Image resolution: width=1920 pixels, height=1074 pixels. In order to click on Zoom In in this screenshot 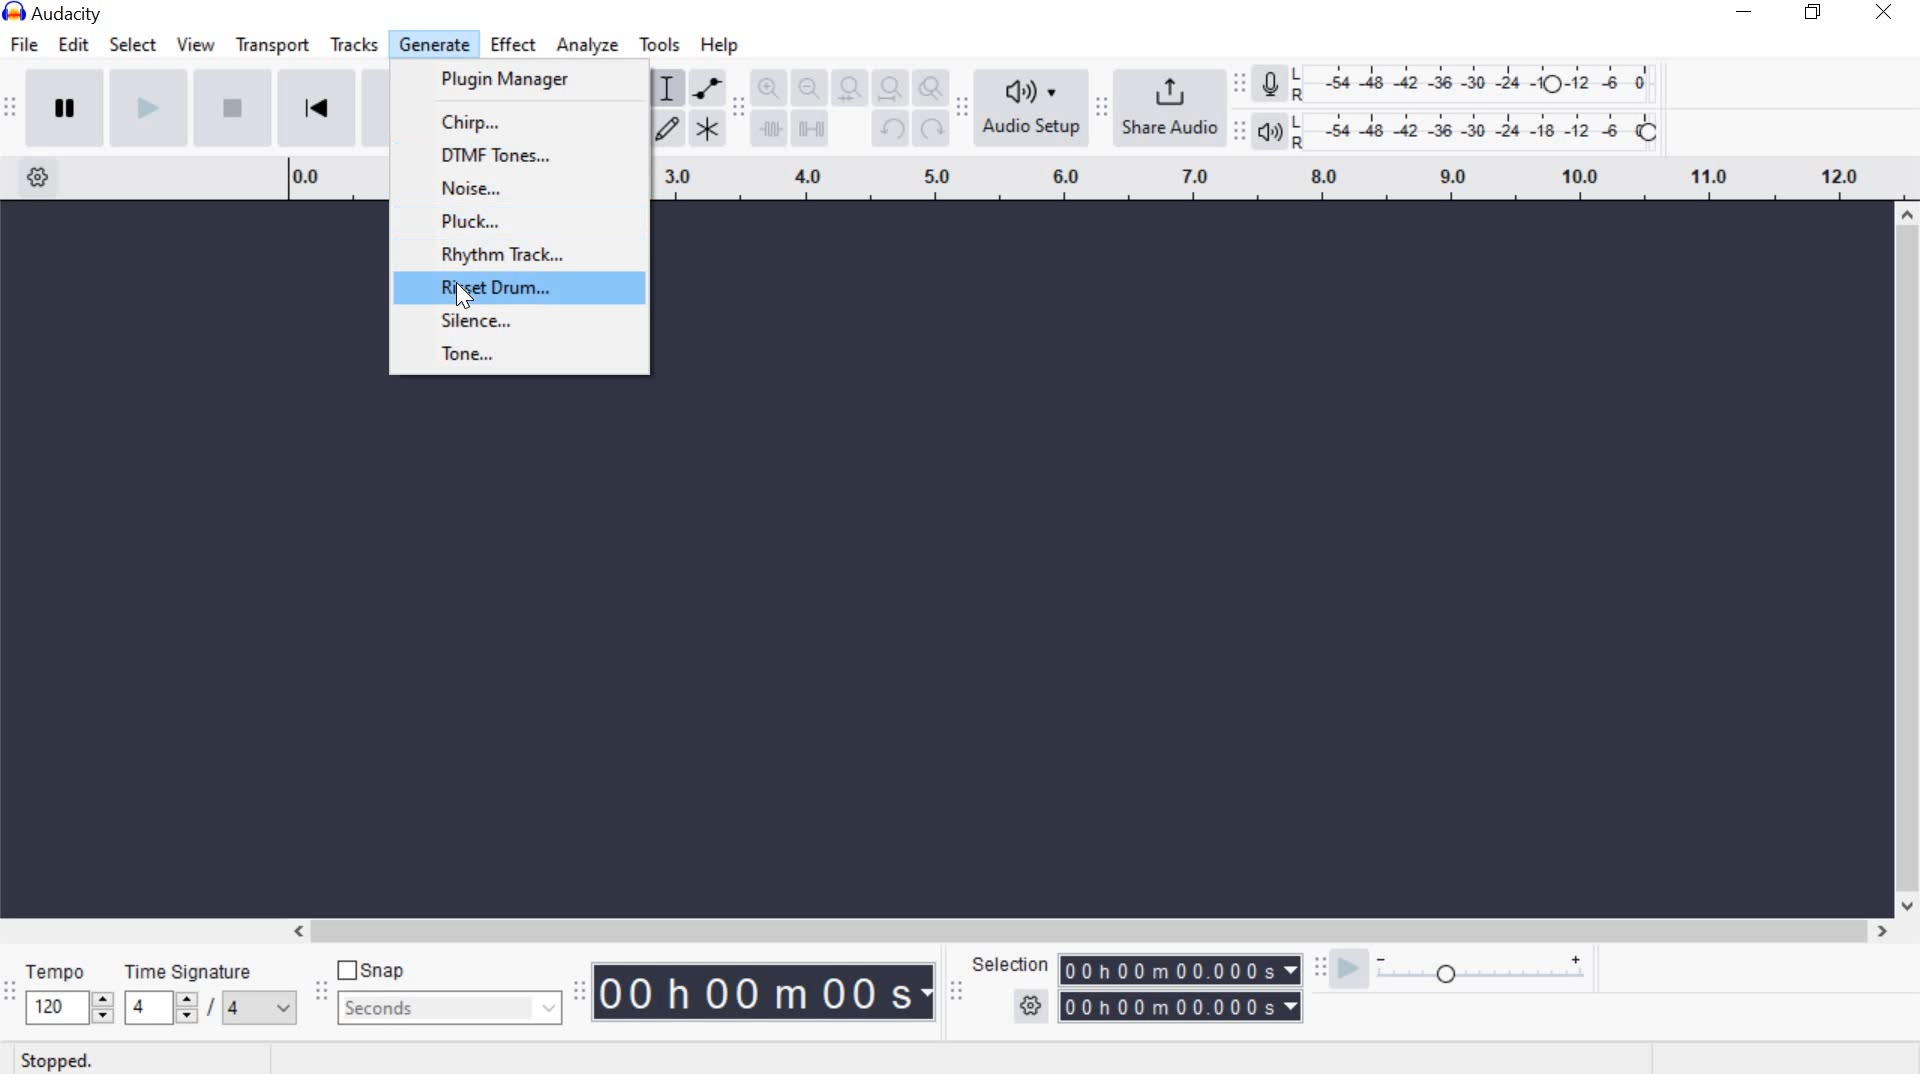, I will do `click(768, 87)`.